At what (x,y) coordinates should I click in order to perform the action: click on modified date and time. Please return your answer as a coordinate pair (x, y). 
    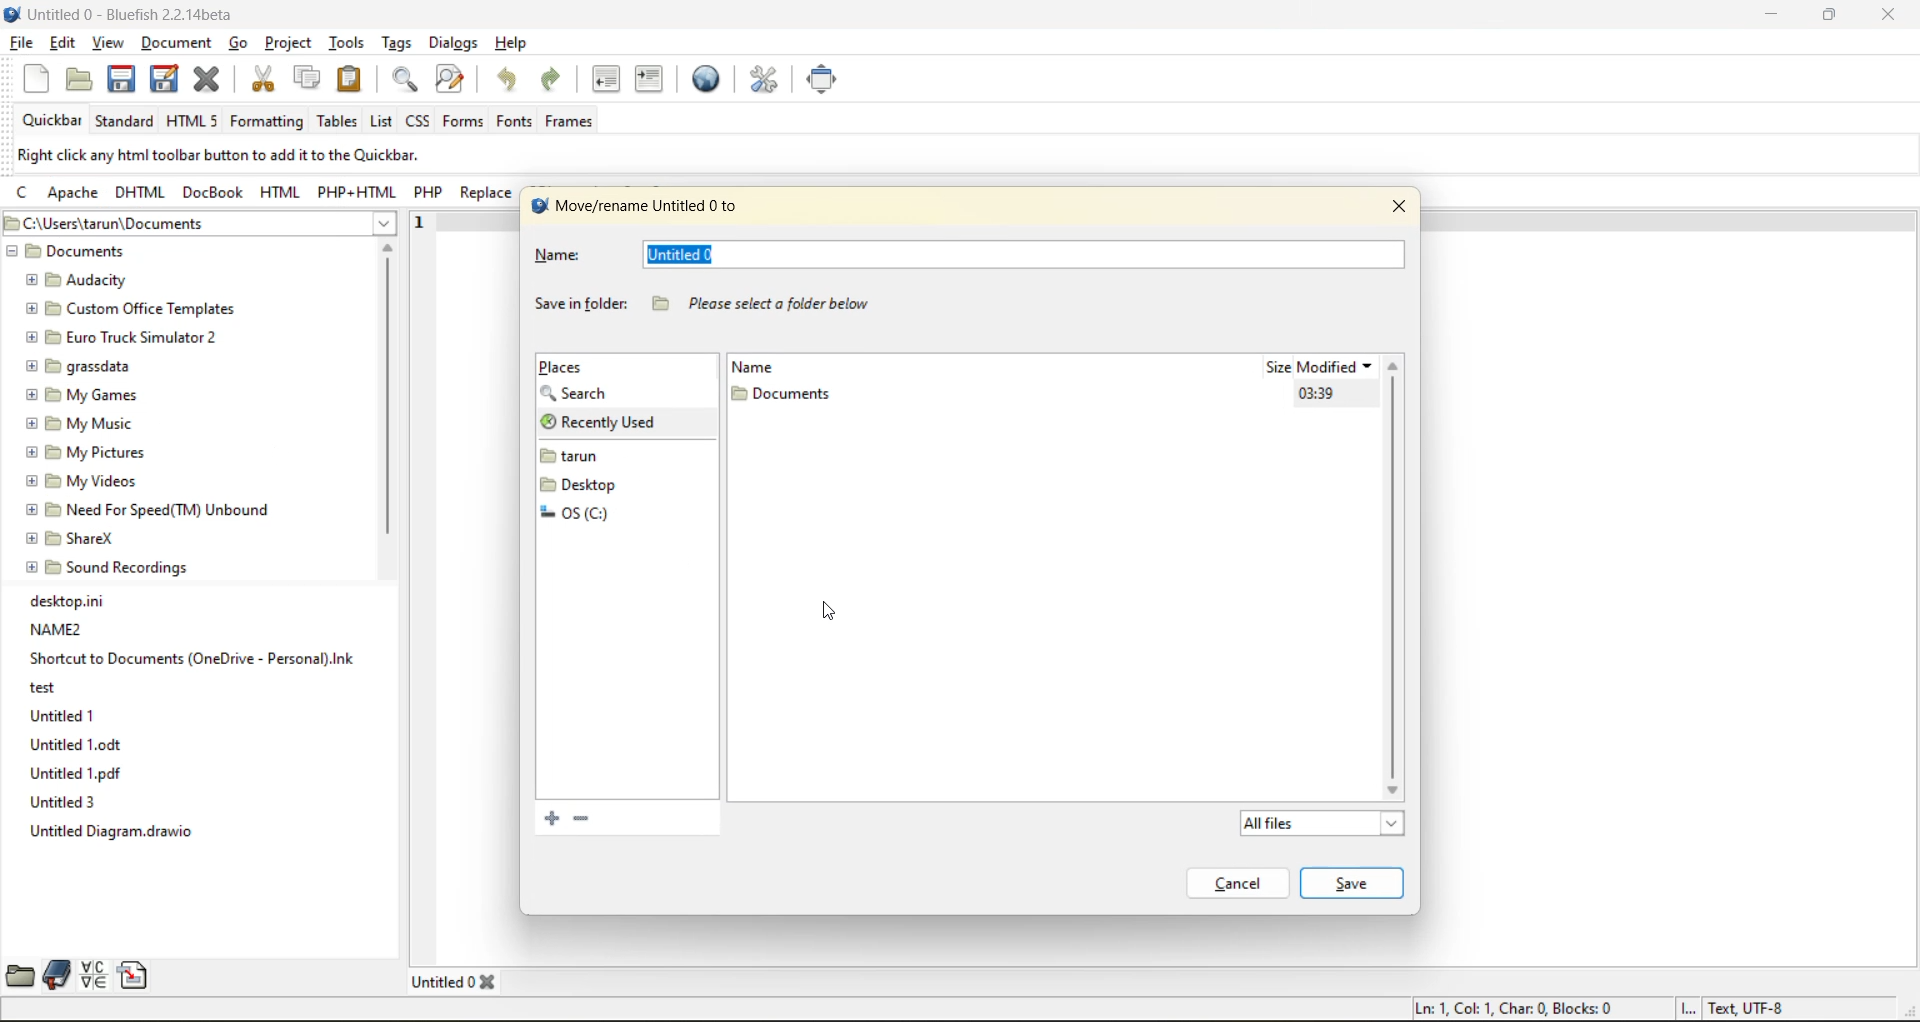
    Looking at the image, I should click on (1316, 394).